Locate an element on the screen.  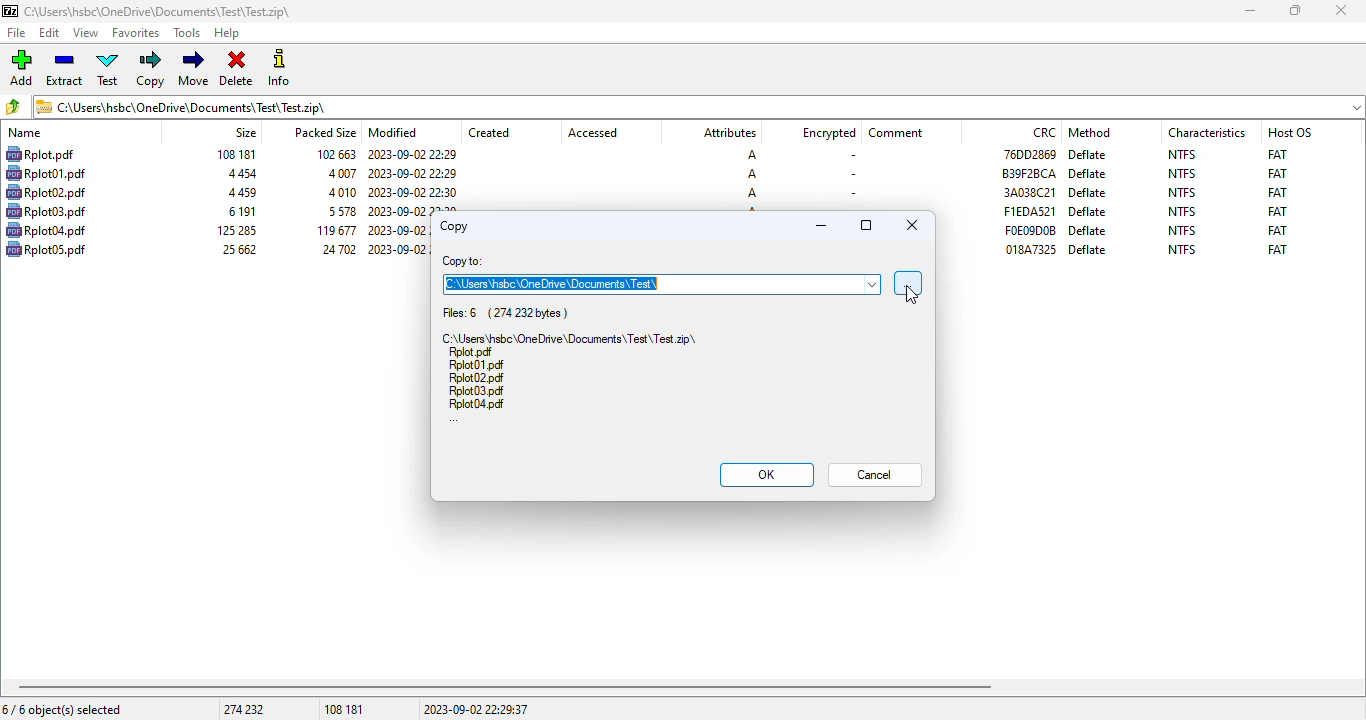
add is located at coordinates (21, 68).